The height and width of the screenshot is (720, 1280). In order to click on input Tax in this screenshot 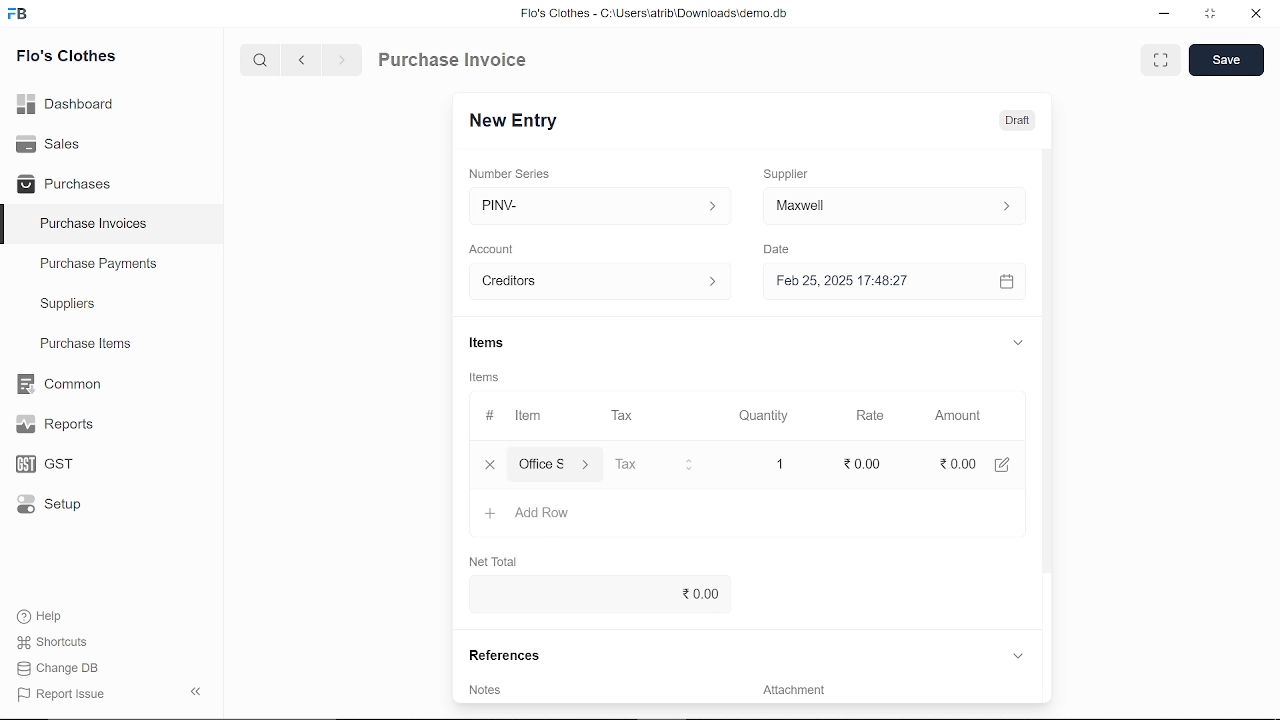, I will do `click(654, 464)`.